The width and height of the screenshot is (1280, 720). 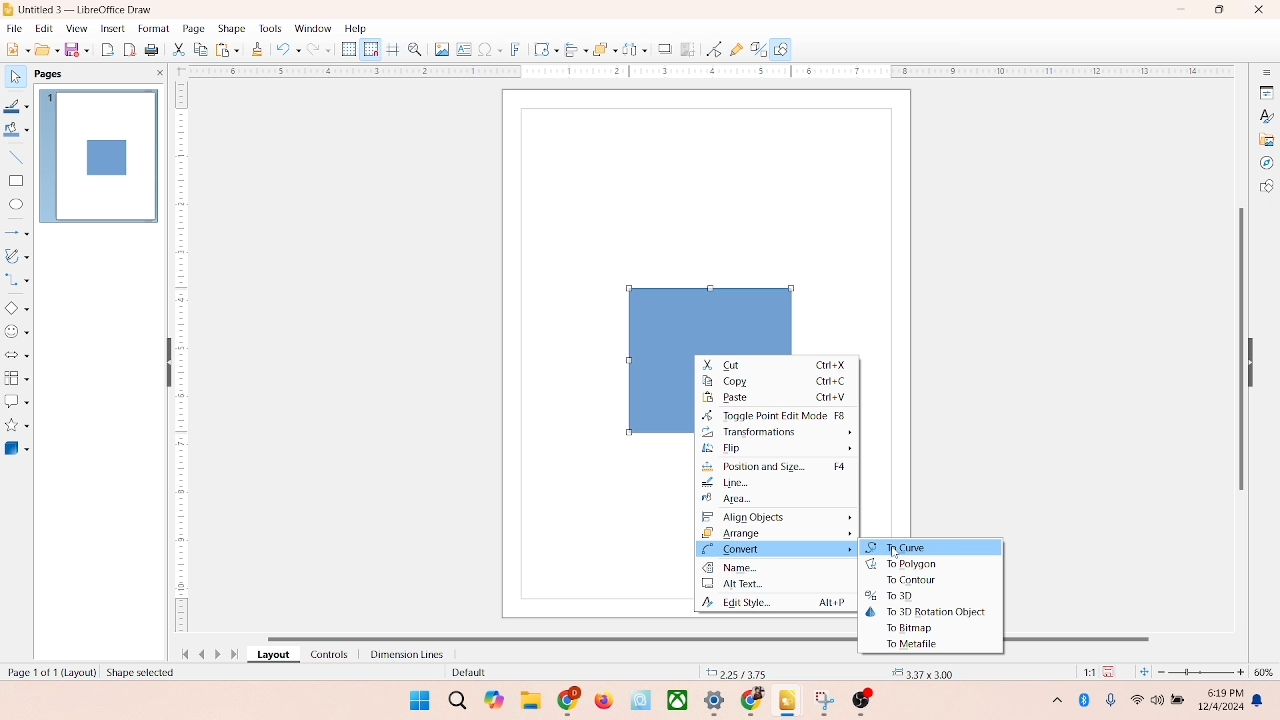 I want to click on 3D shape, so click(x=17, y=448).